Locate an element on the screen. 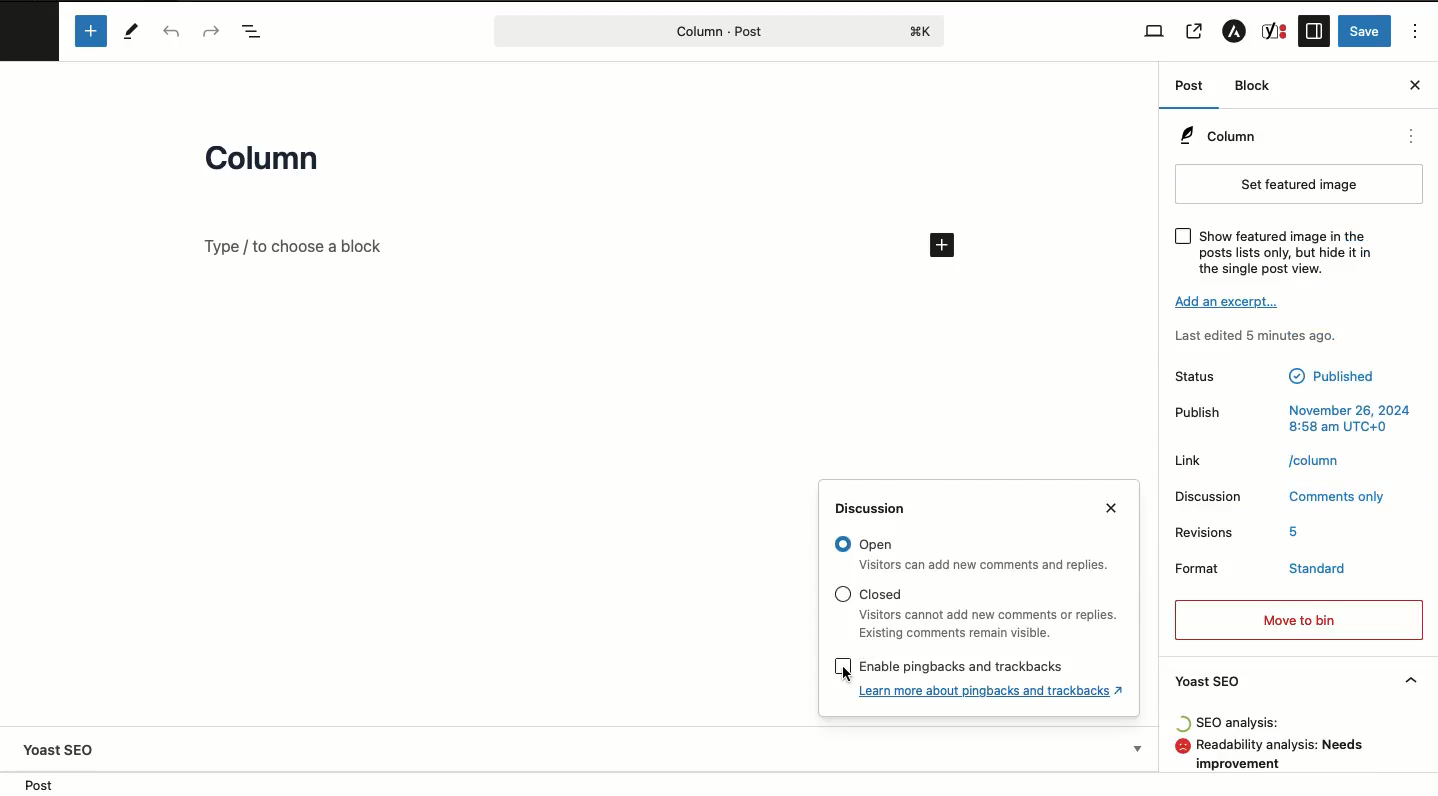  add is located at coordinates (944, 245).